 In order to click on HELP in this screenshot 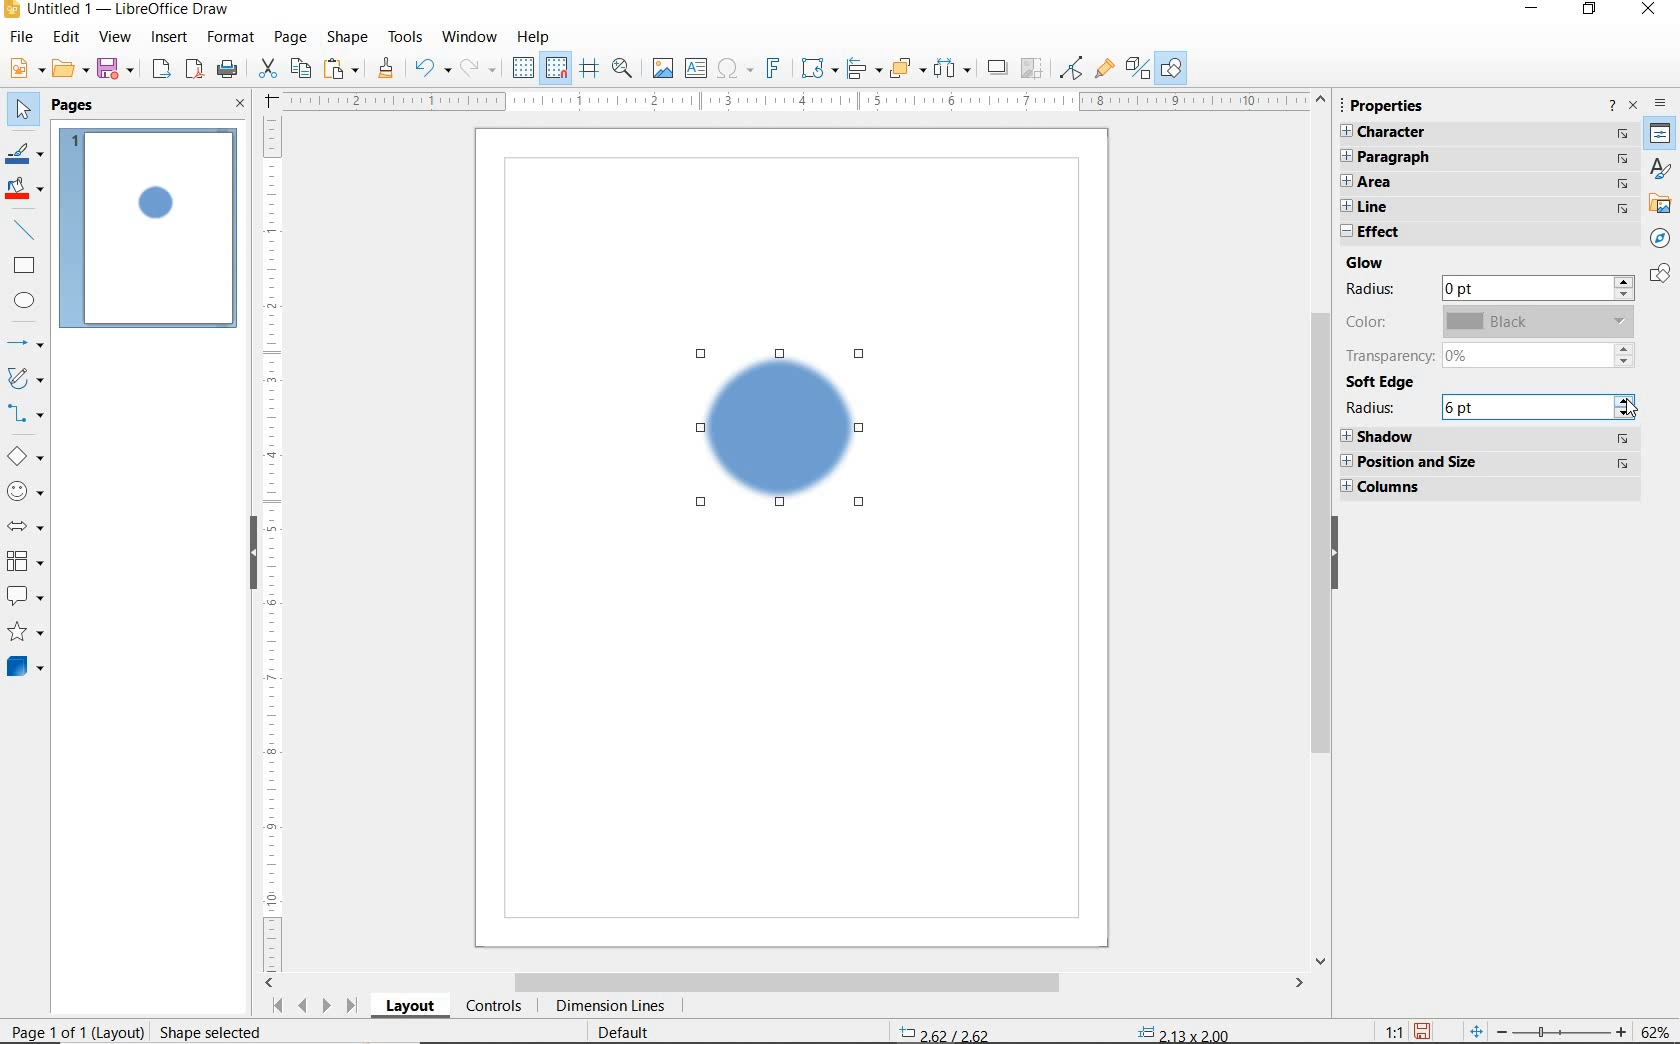, I will do `click(534, 39)`.